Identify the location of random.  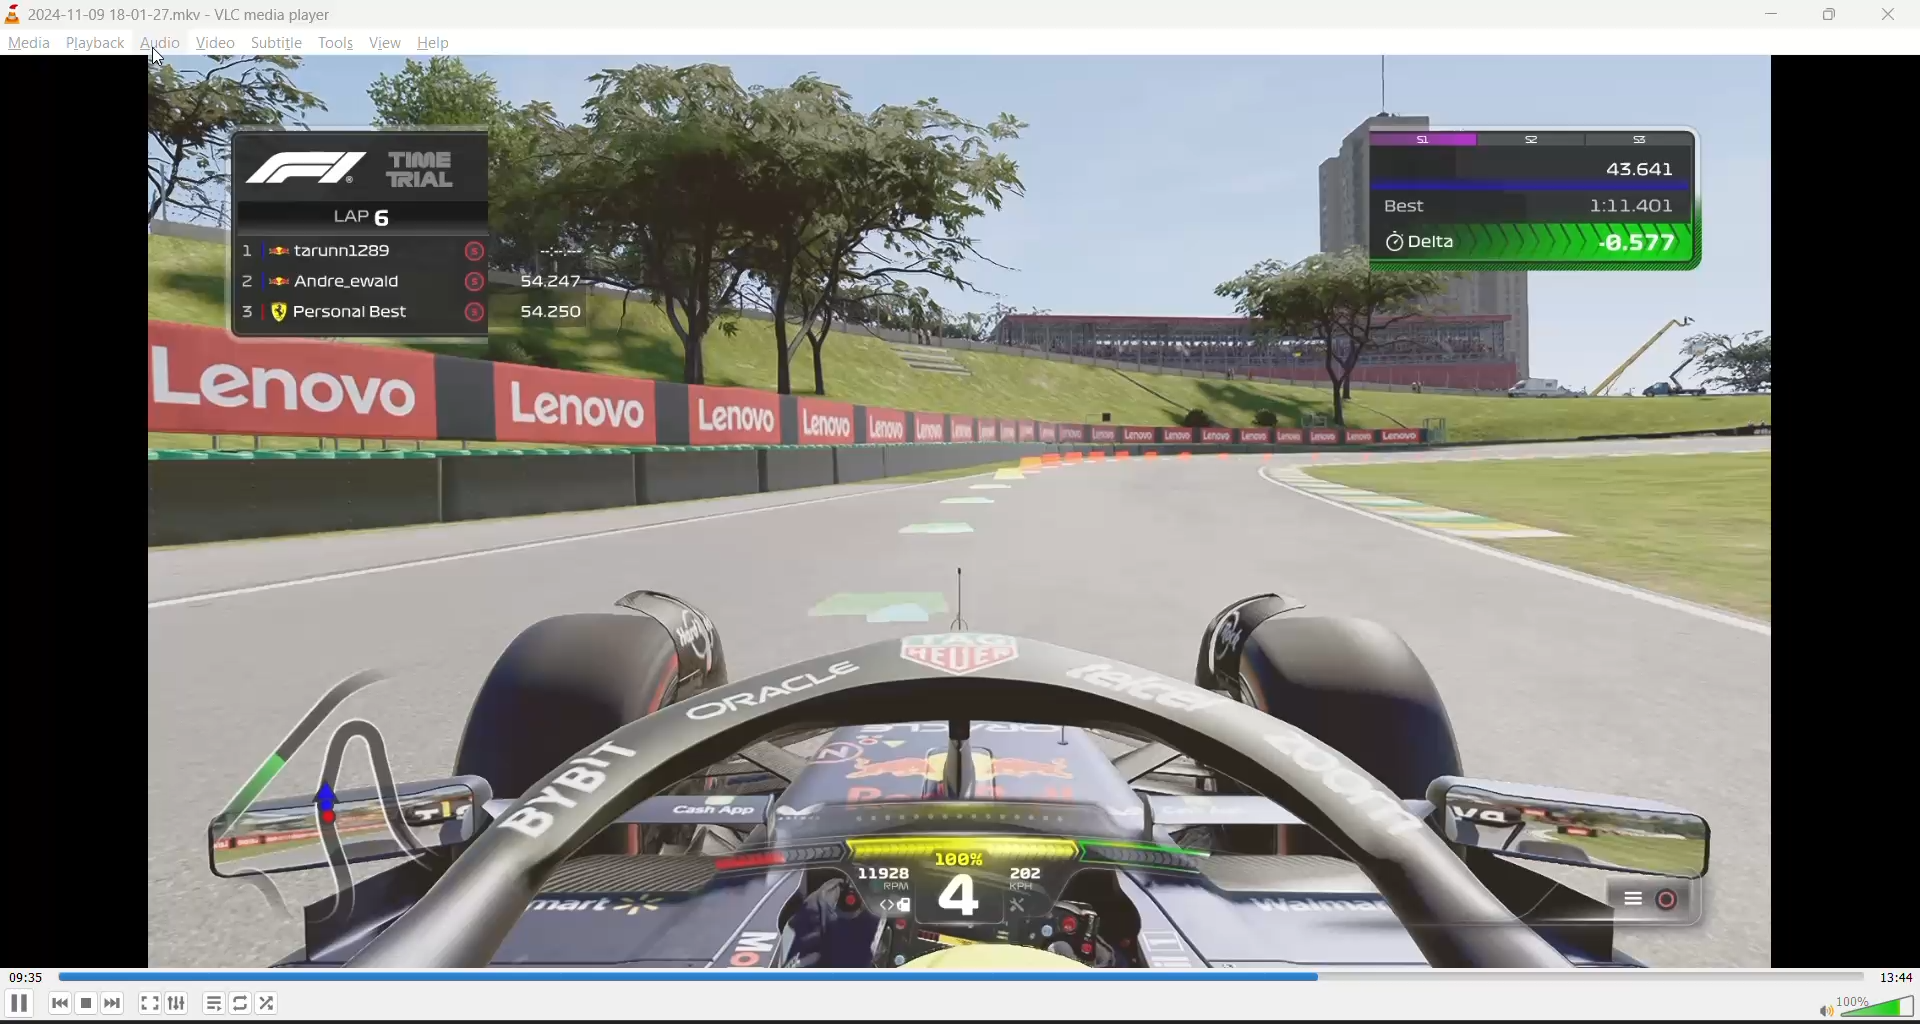
(268, 1002).